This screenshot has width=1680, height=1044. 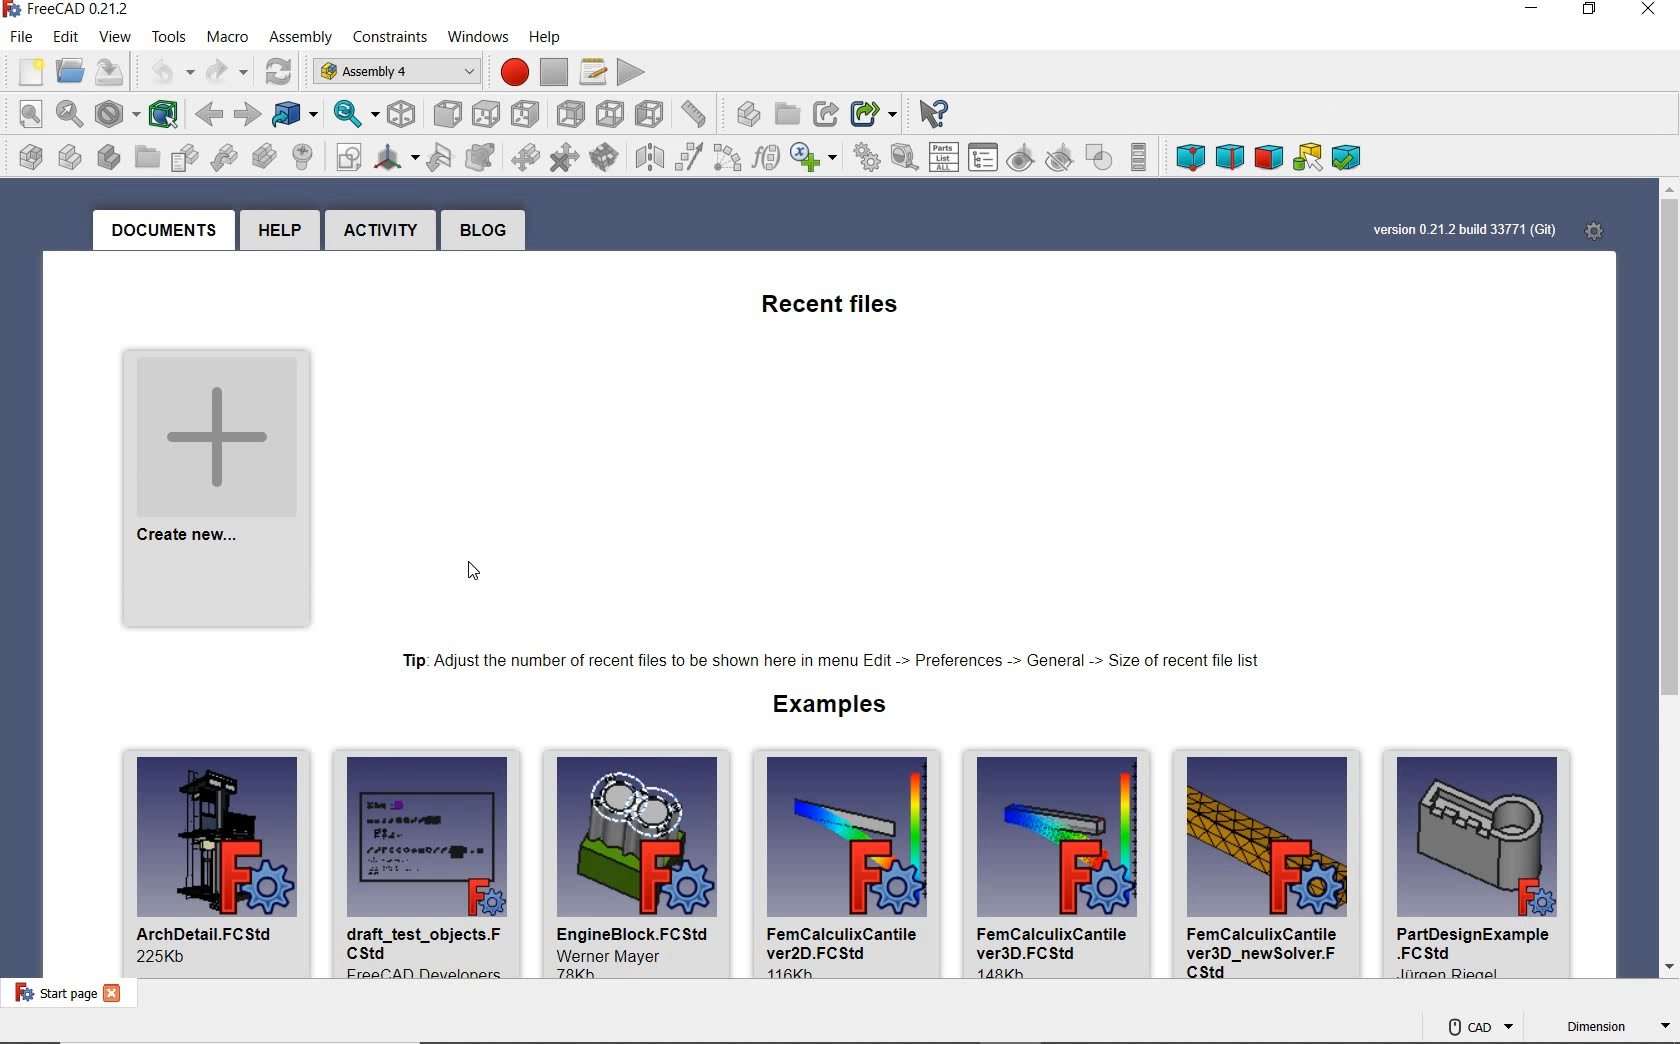 What do you see at coordinates (474, 34) in the screenshot?
I see `windows` at bounding box center [474, 34].